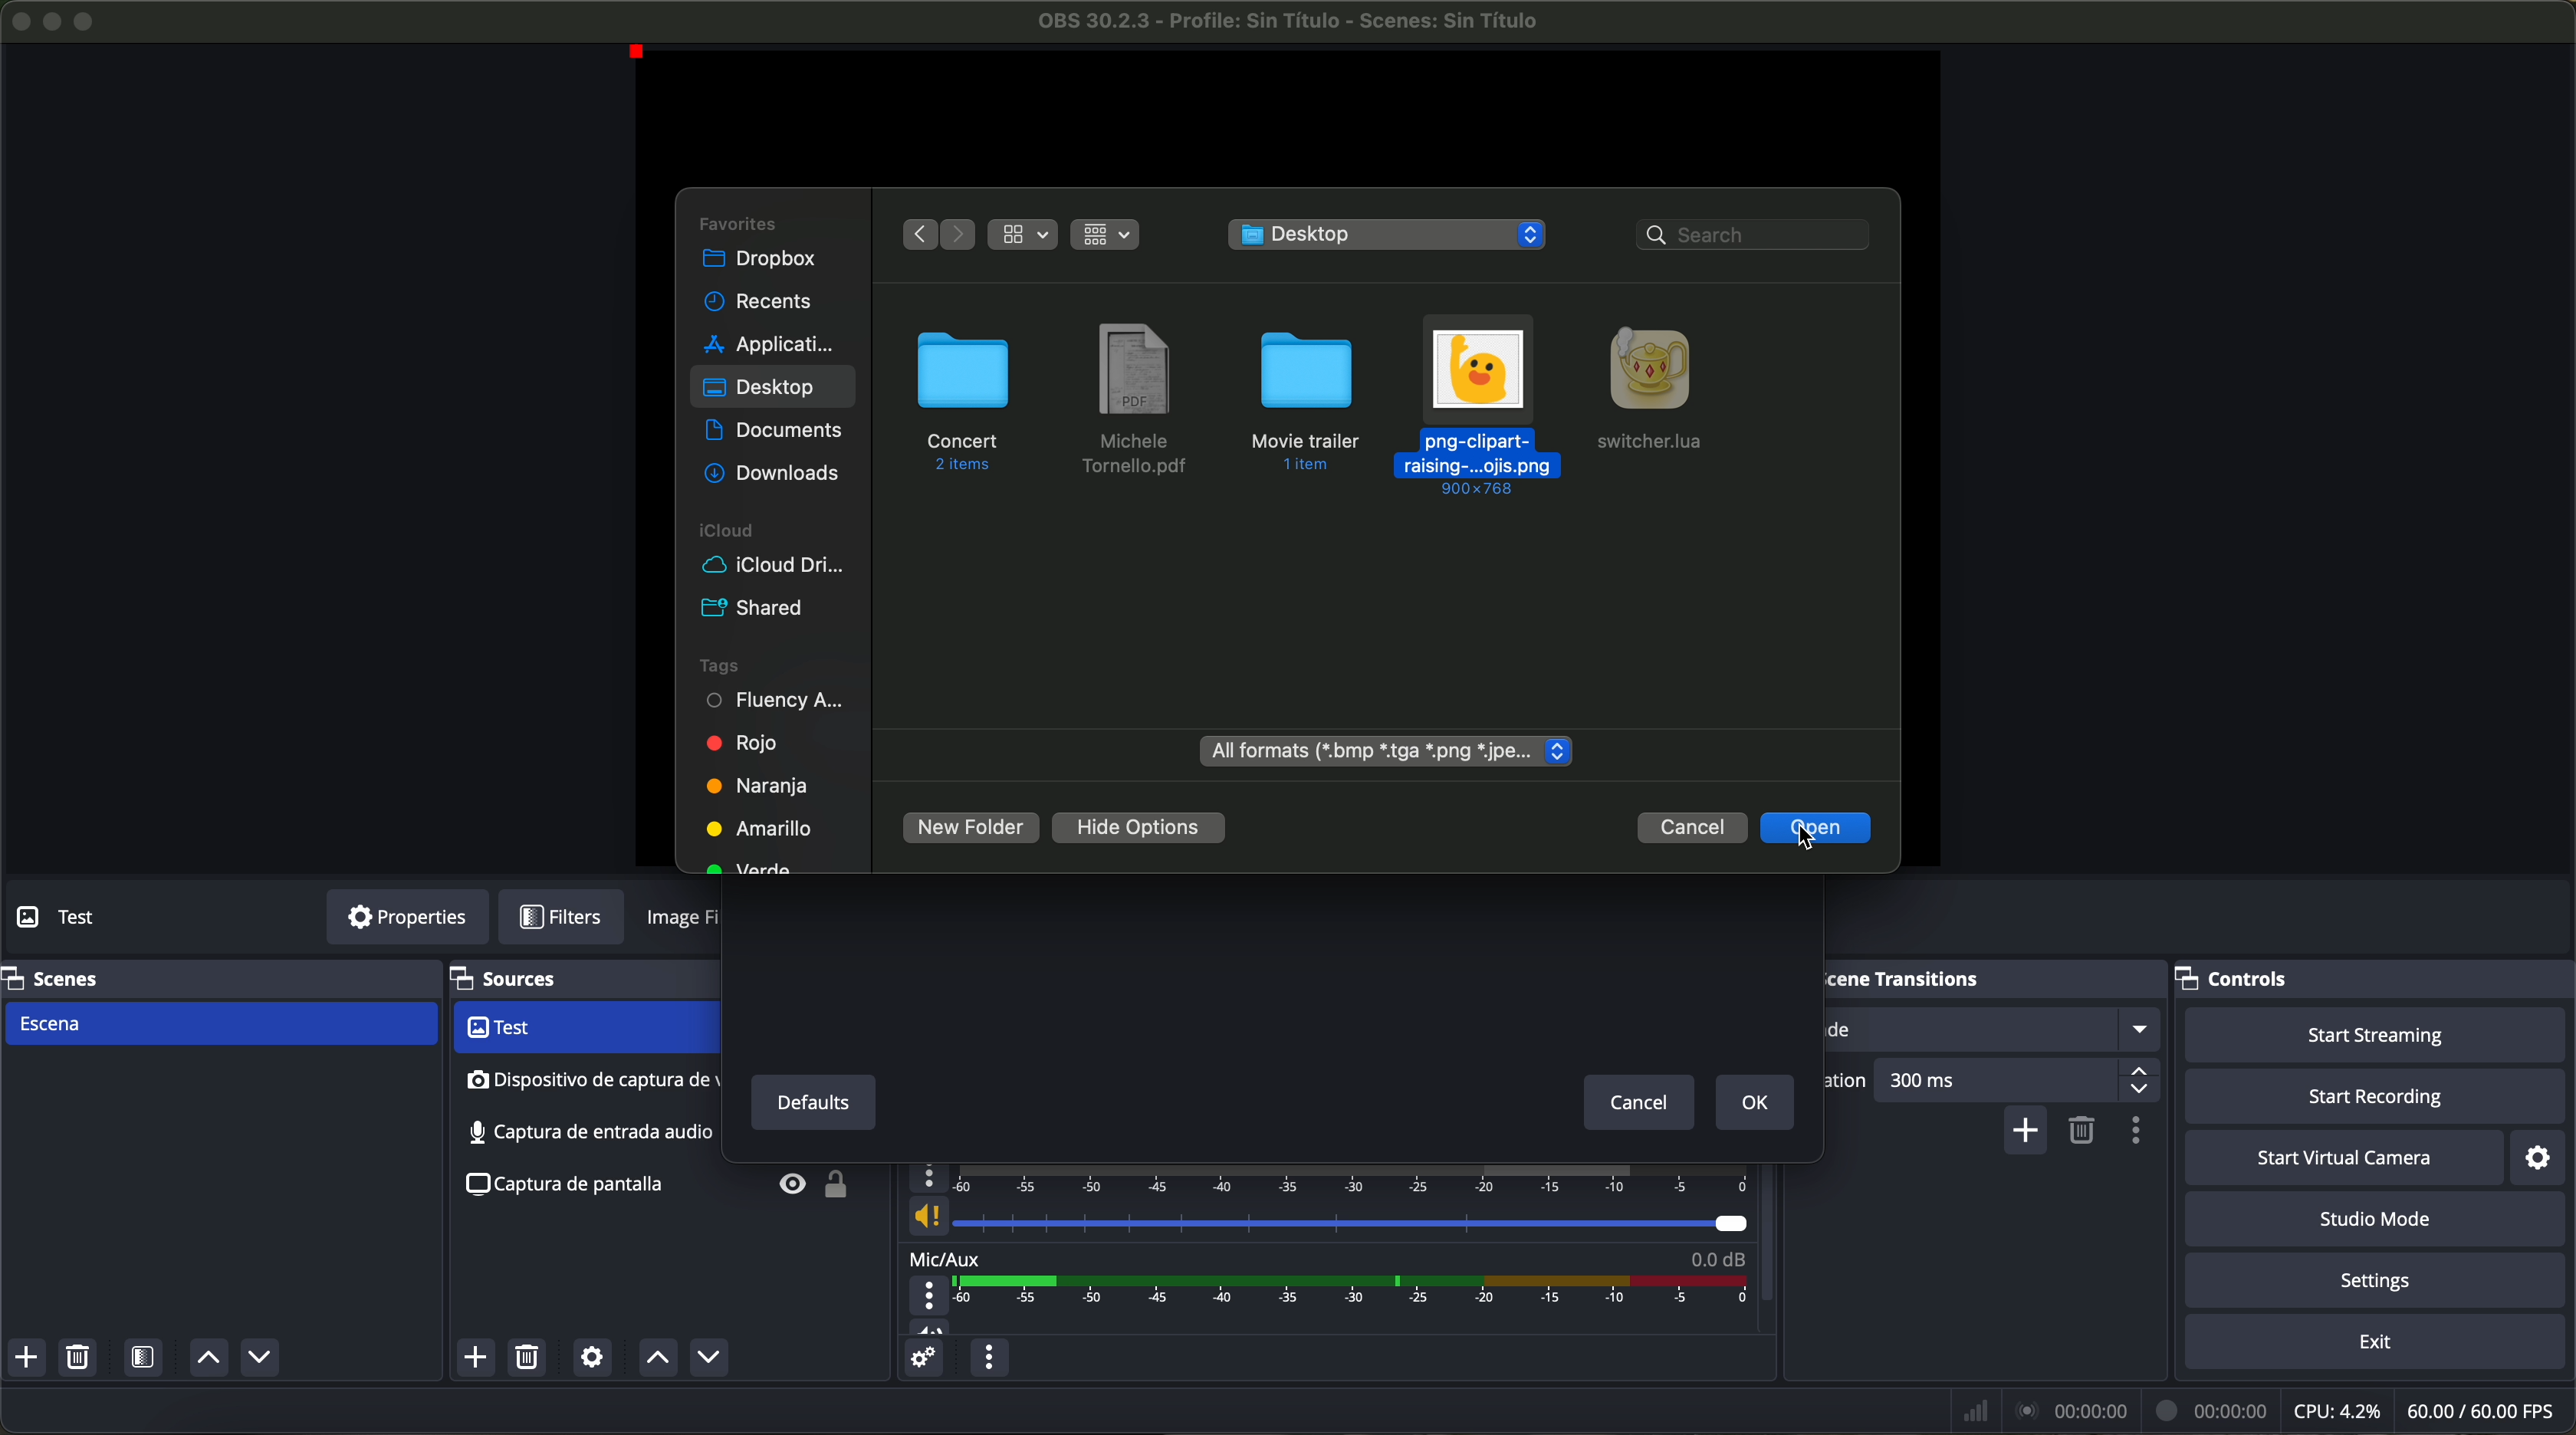  I want to click on green, so click(756, 863).